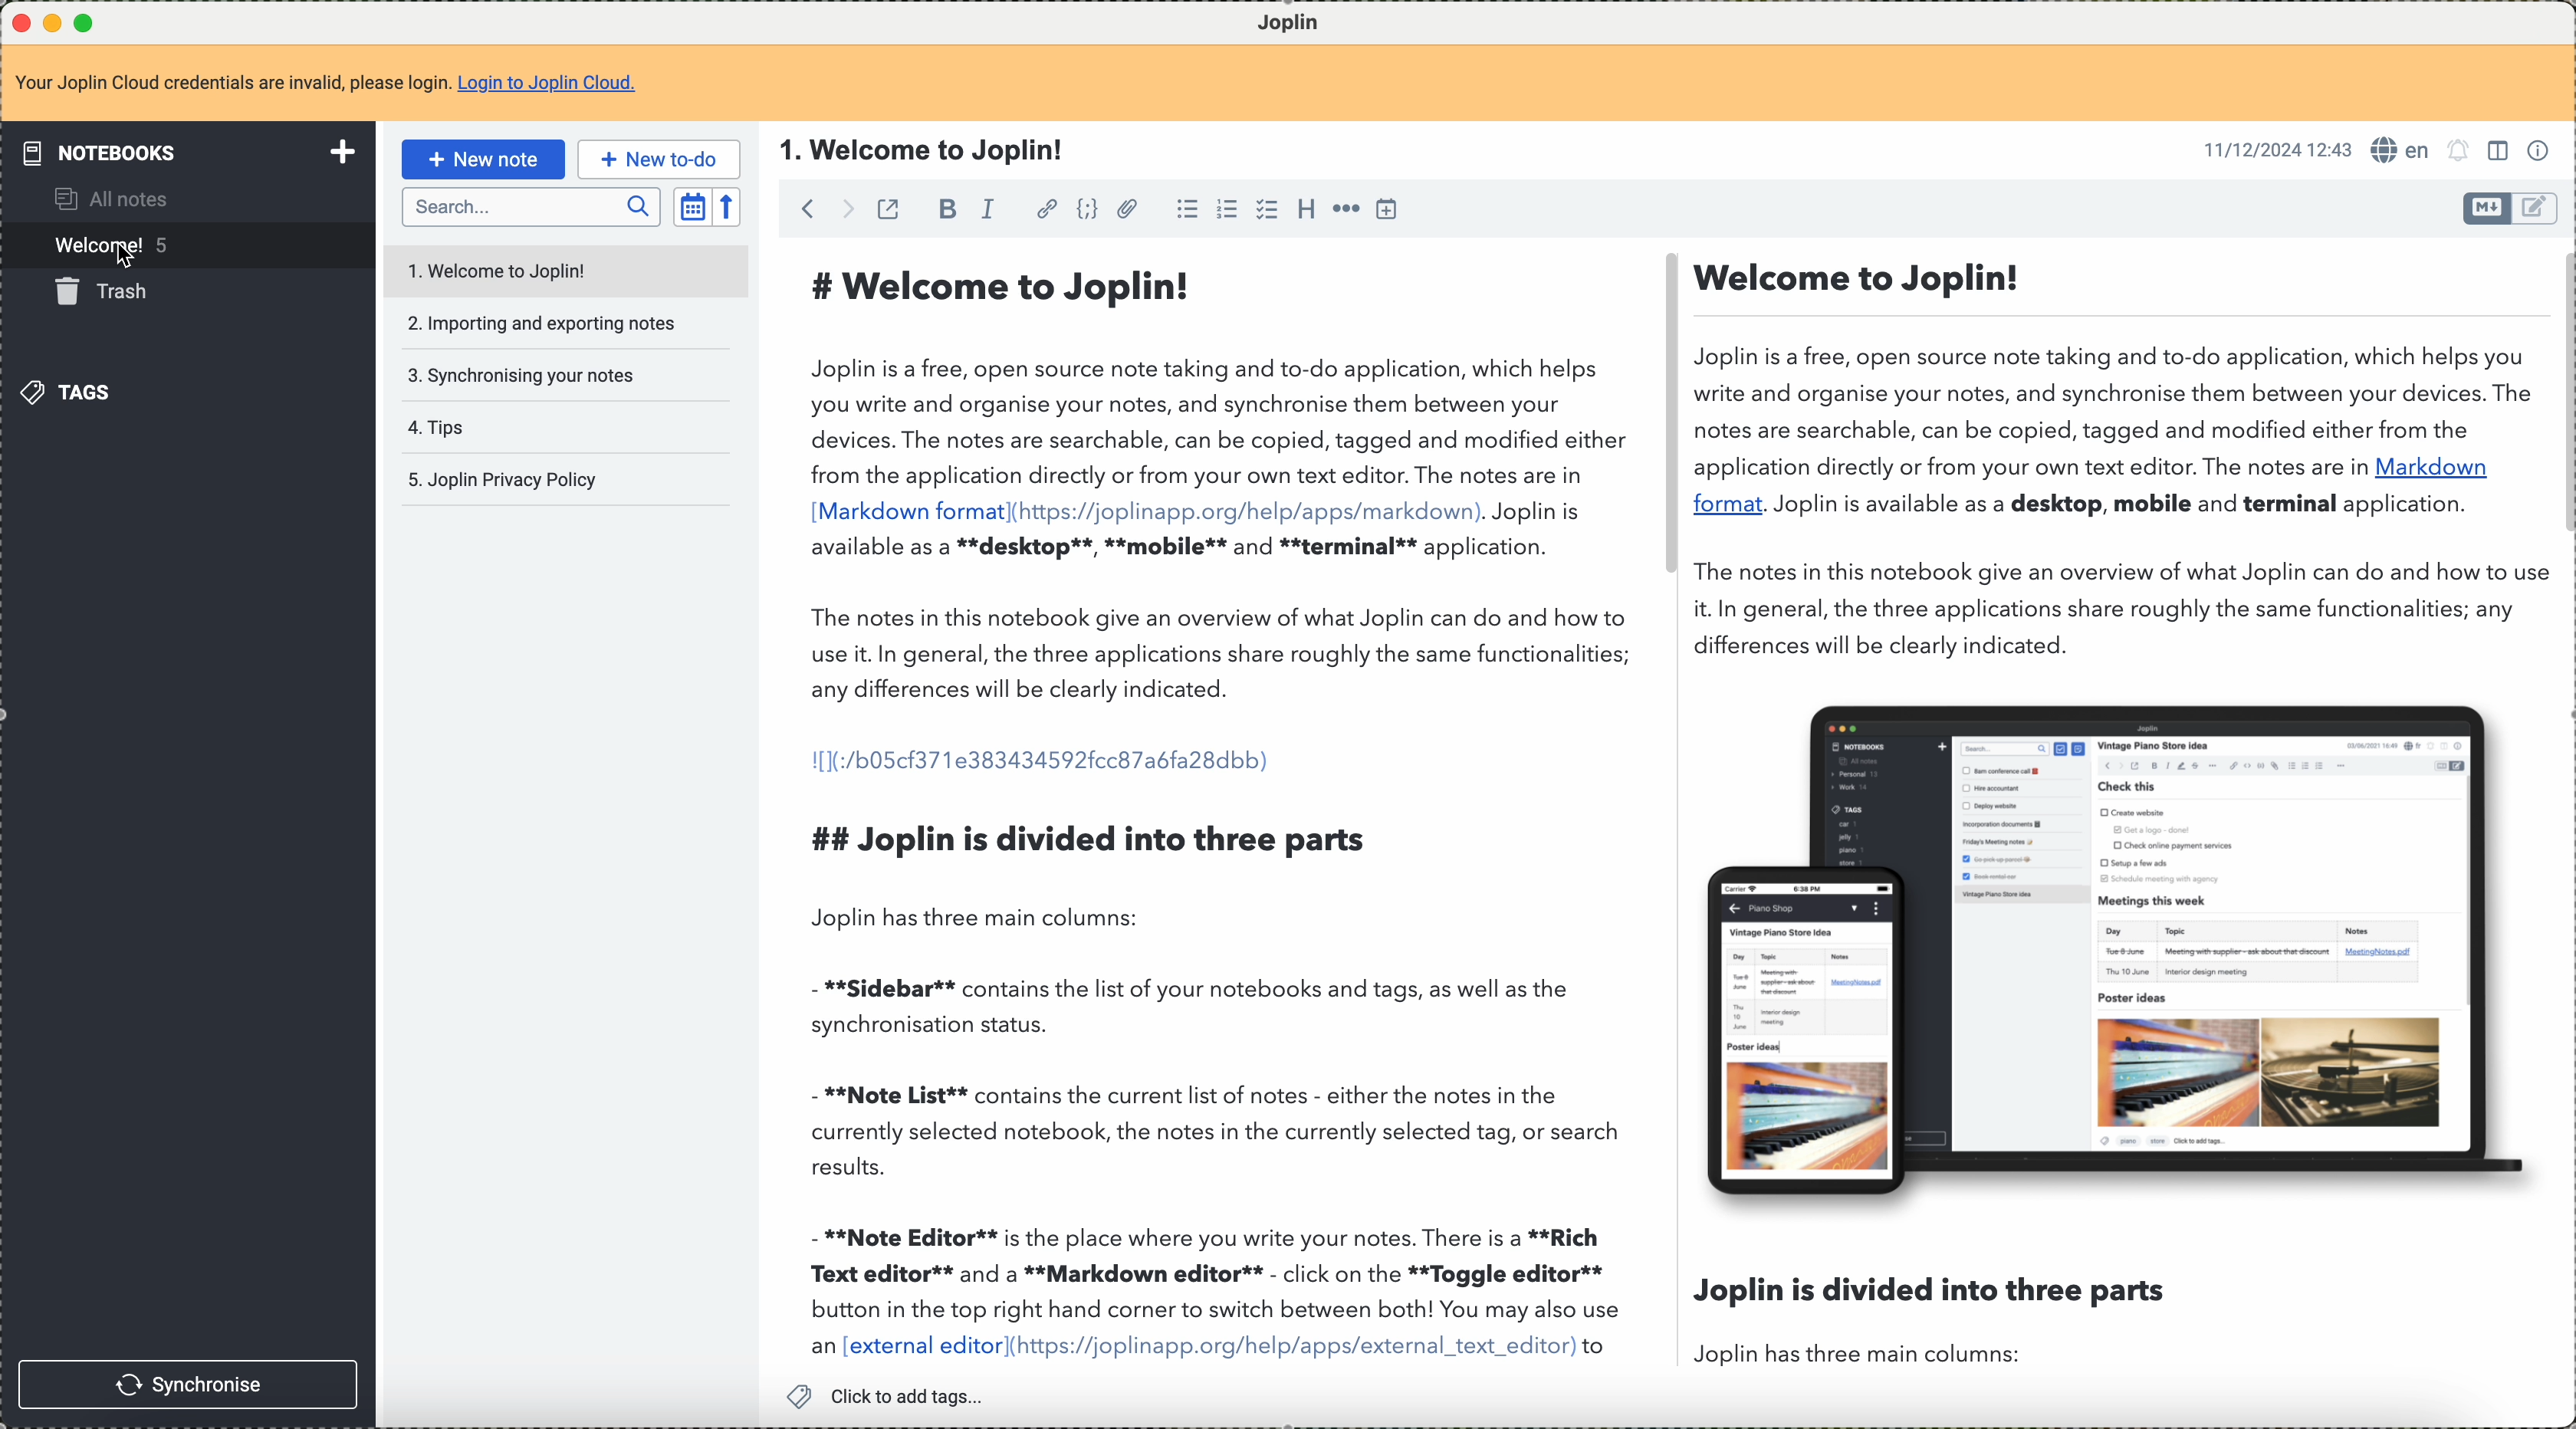 The width and height of the screenshot is (2576, 1429). What do you see at coordinates (530, 208) in the screenshot?
I see `search bar` at bounding box center [530, 208].